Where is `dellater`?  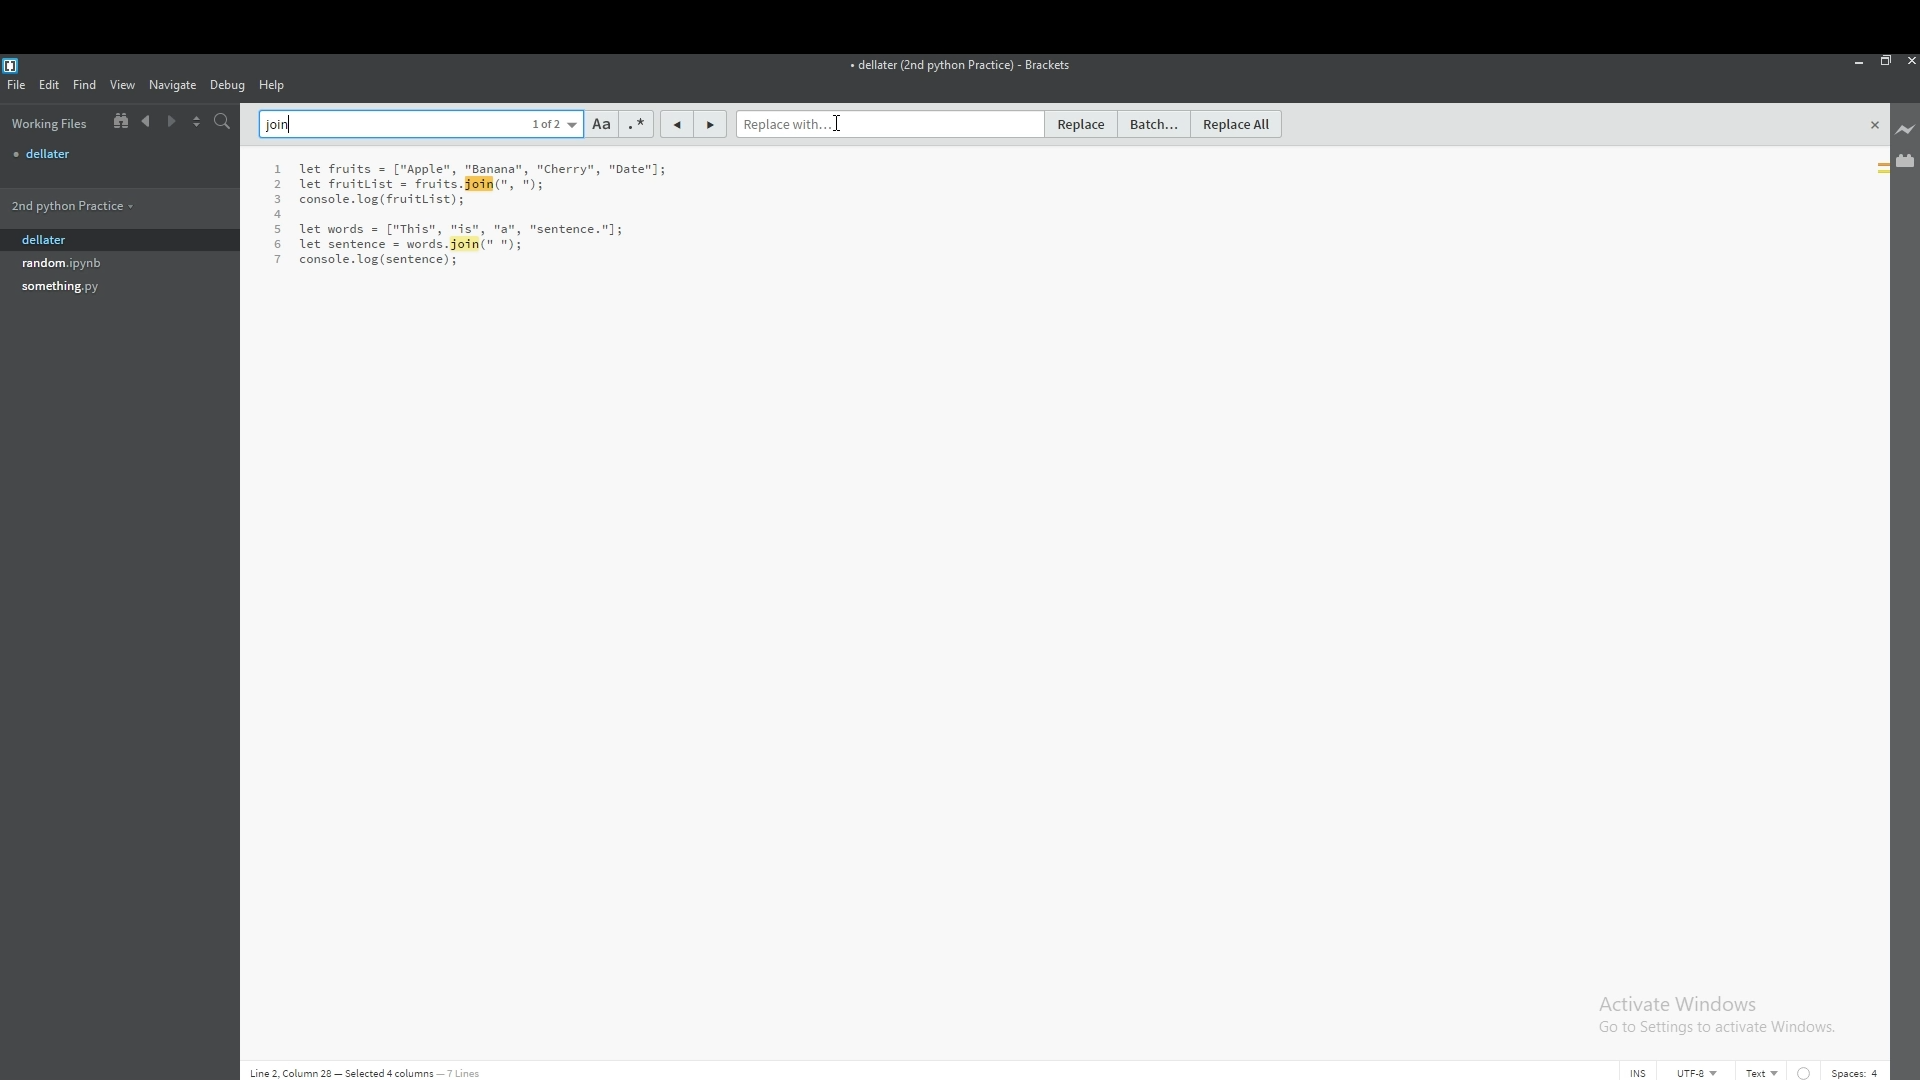 dellater is located at coordinates (93, 241).